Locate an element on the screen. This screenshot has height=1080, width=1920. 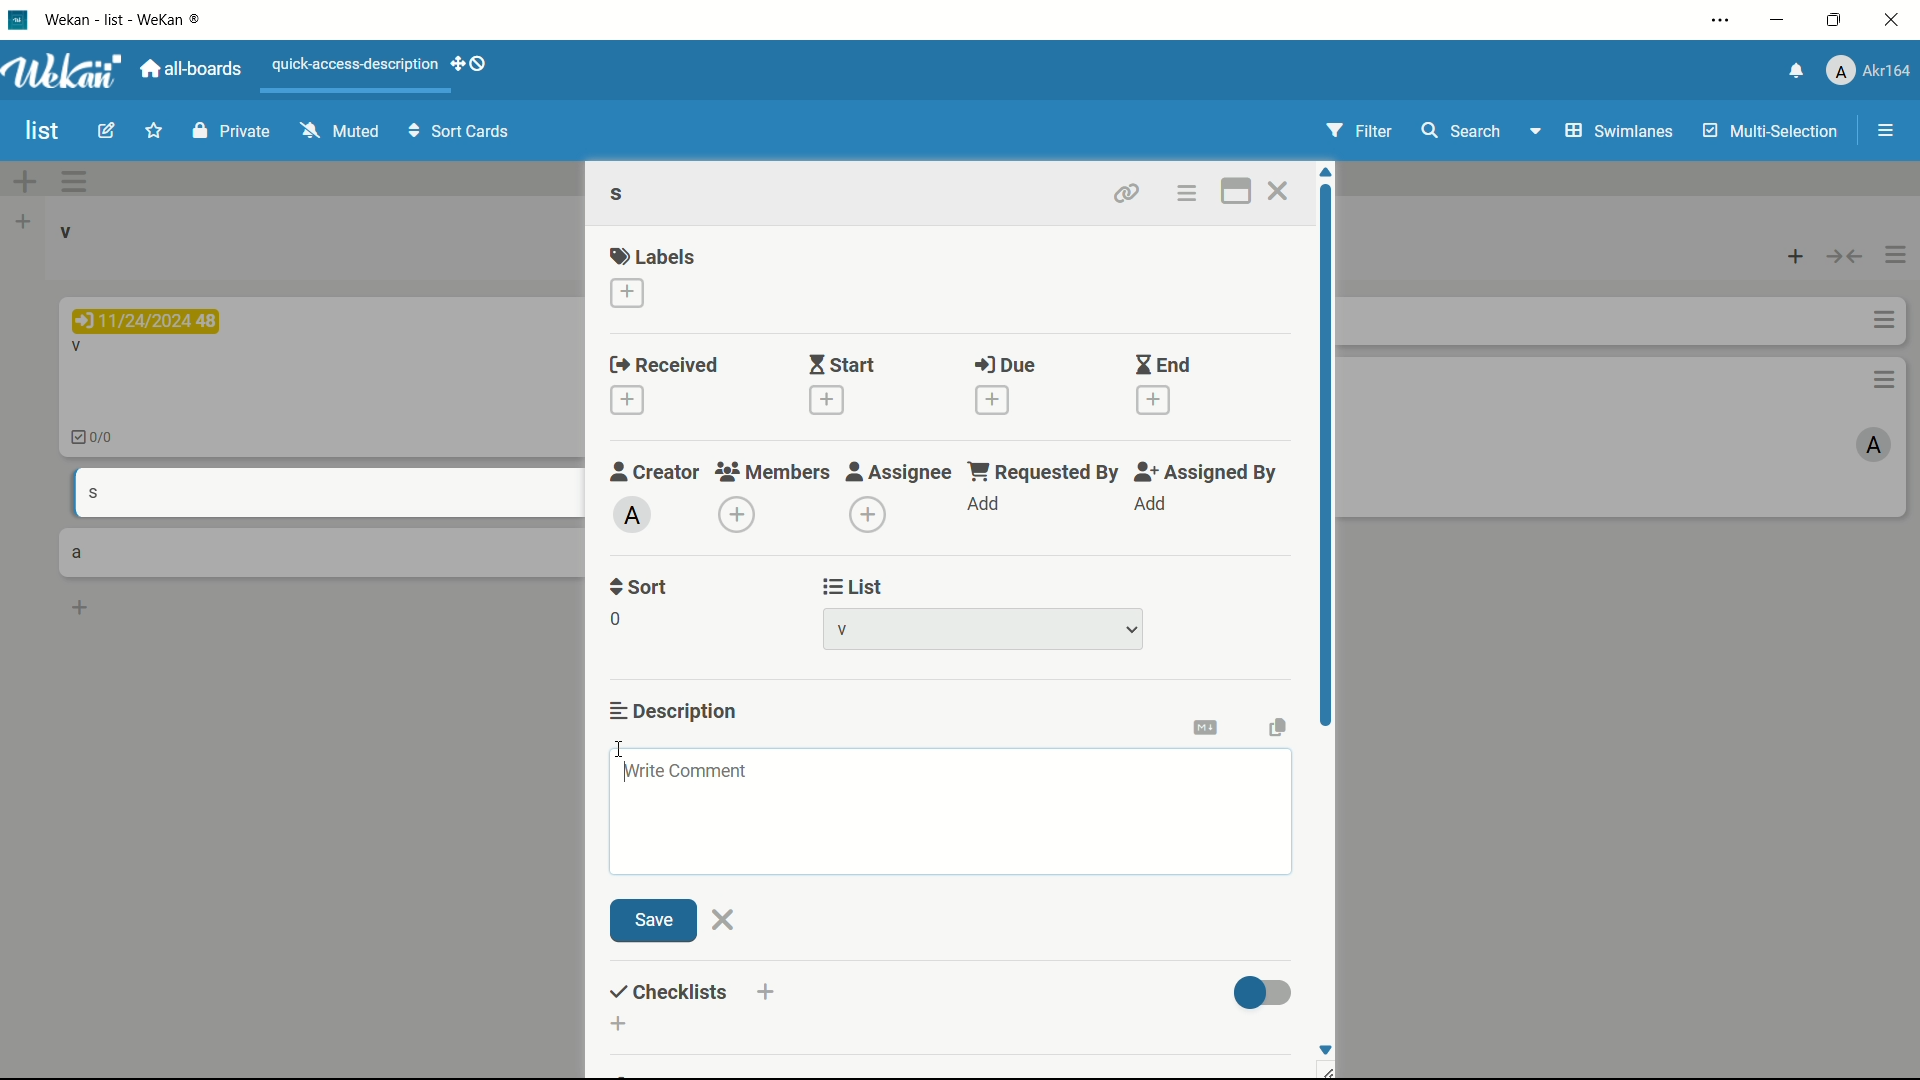
admin is located at coordinates (631, 516).